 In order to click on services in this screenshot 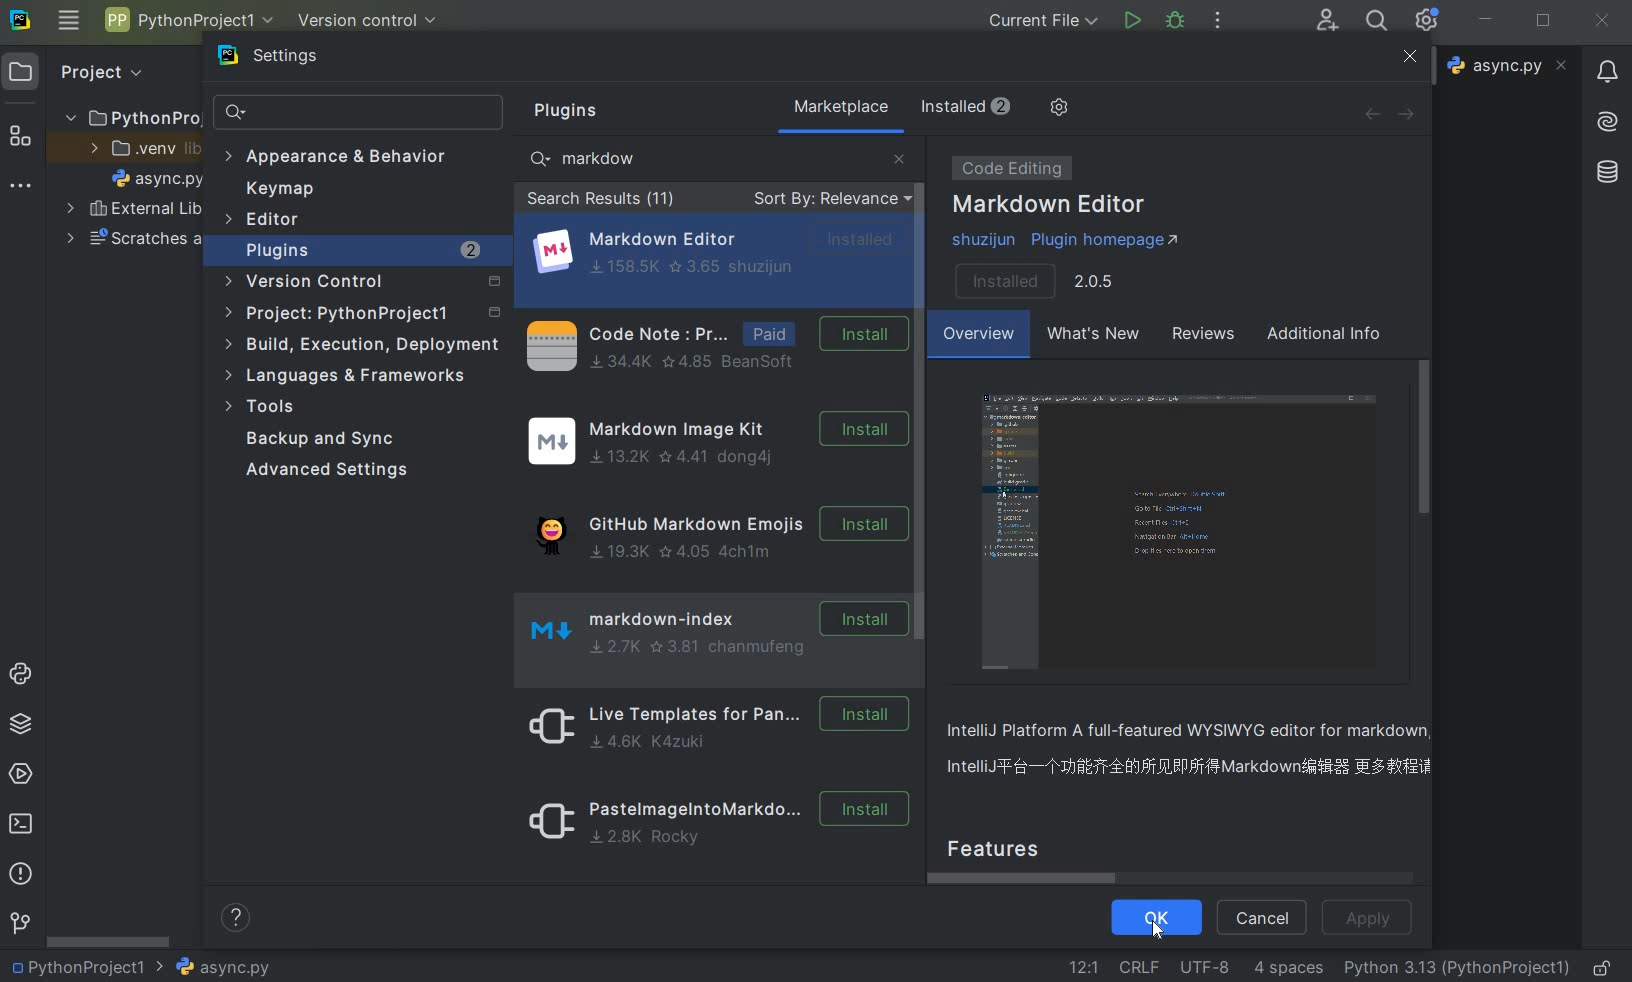, I will do `click(20, 773)`.